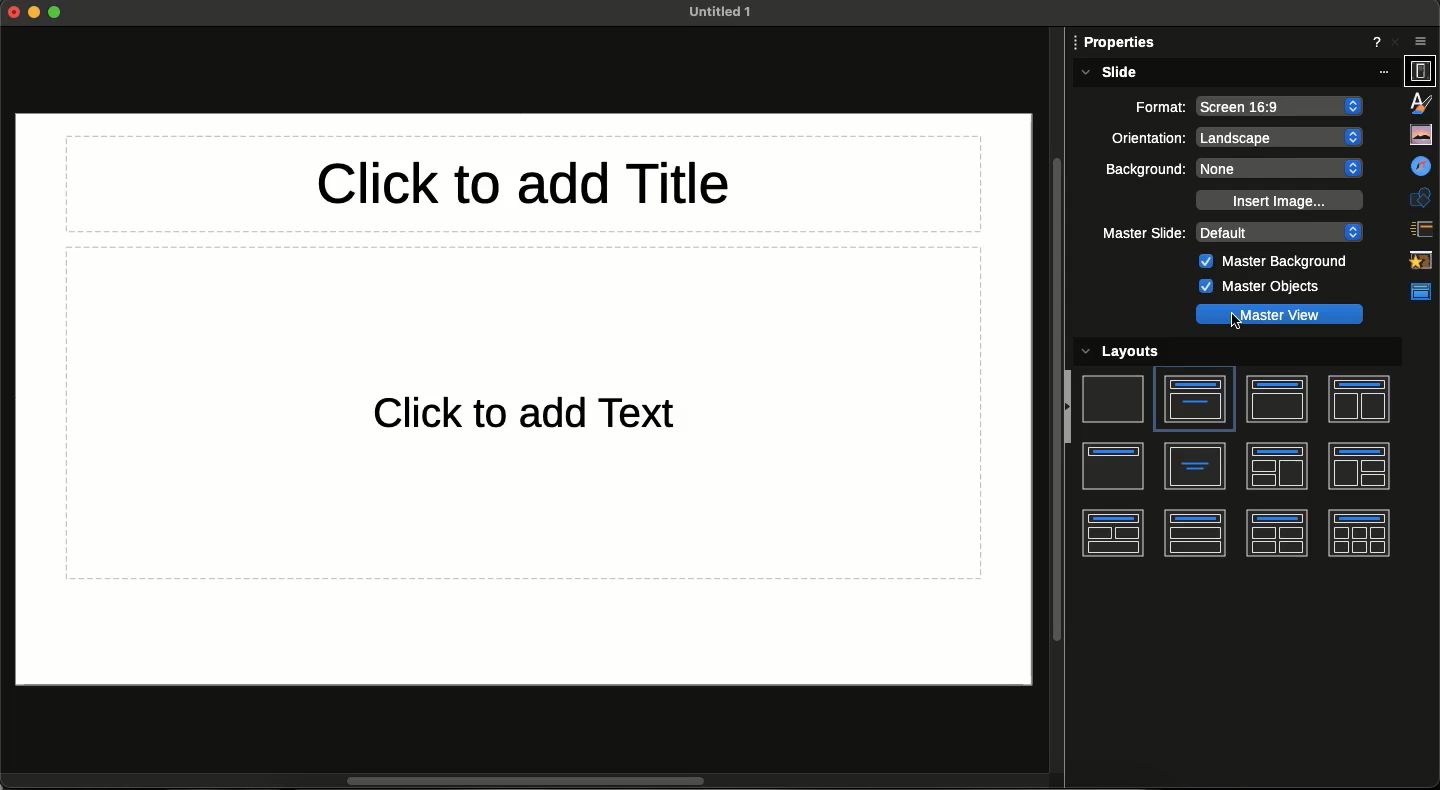 This screenshot has height=790, width=1440. I want to click on Close, so click(14, 14).